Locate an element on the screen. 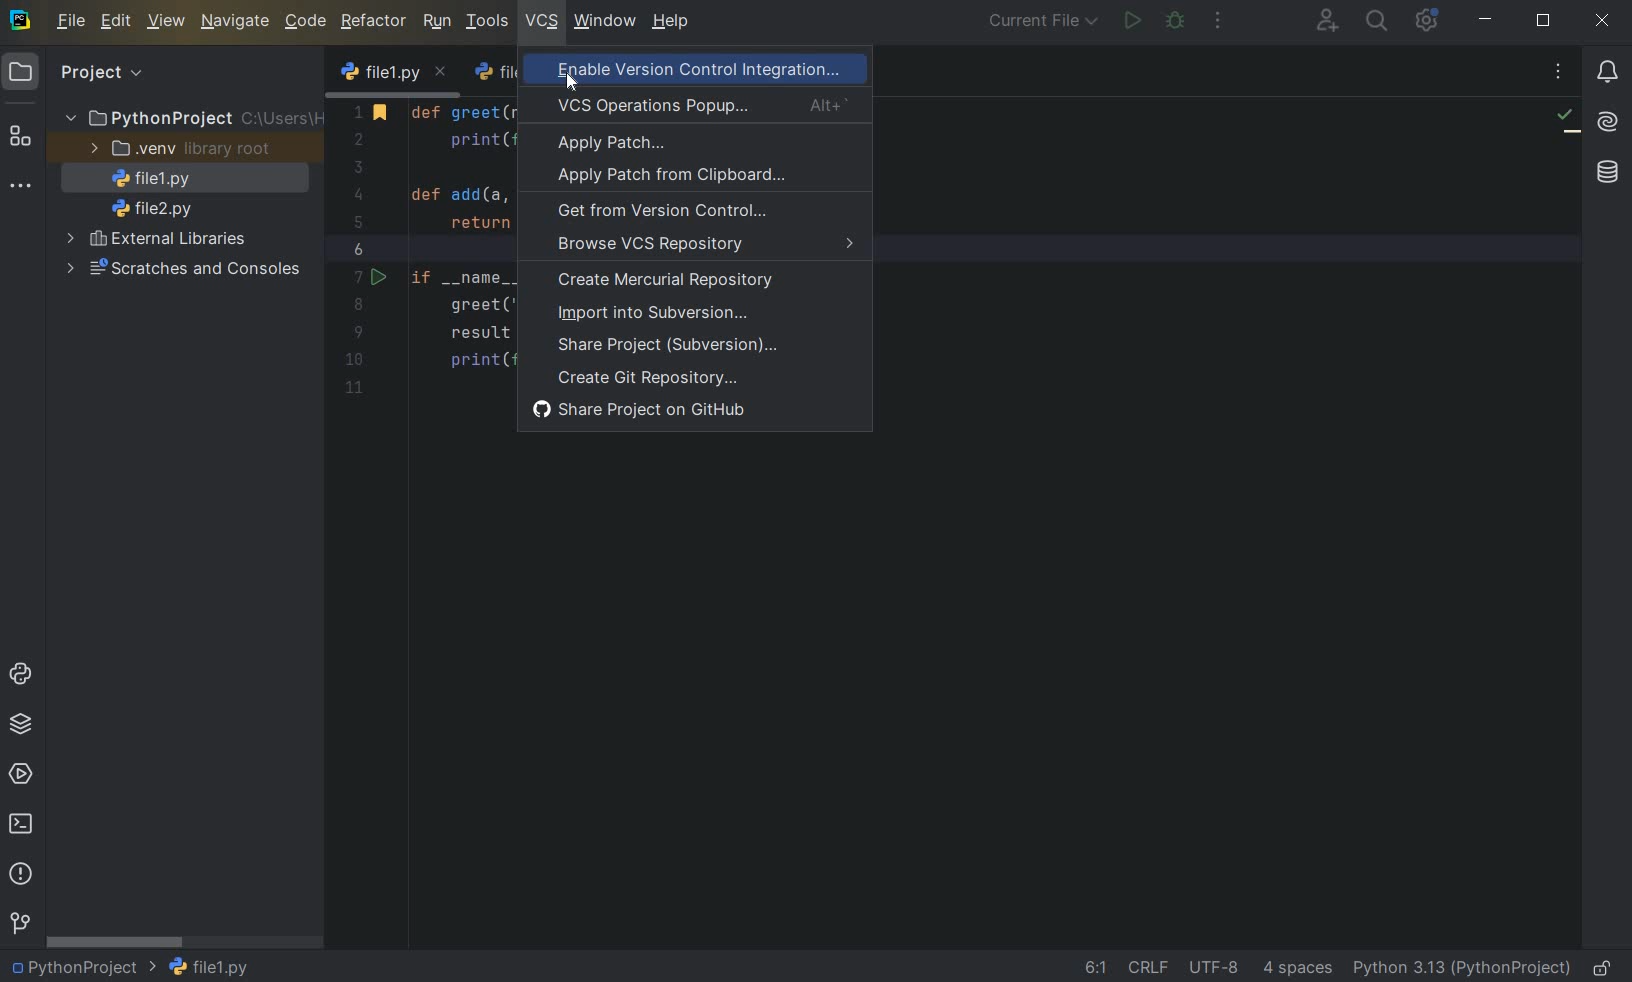  window is located at coordinates (603, 21).